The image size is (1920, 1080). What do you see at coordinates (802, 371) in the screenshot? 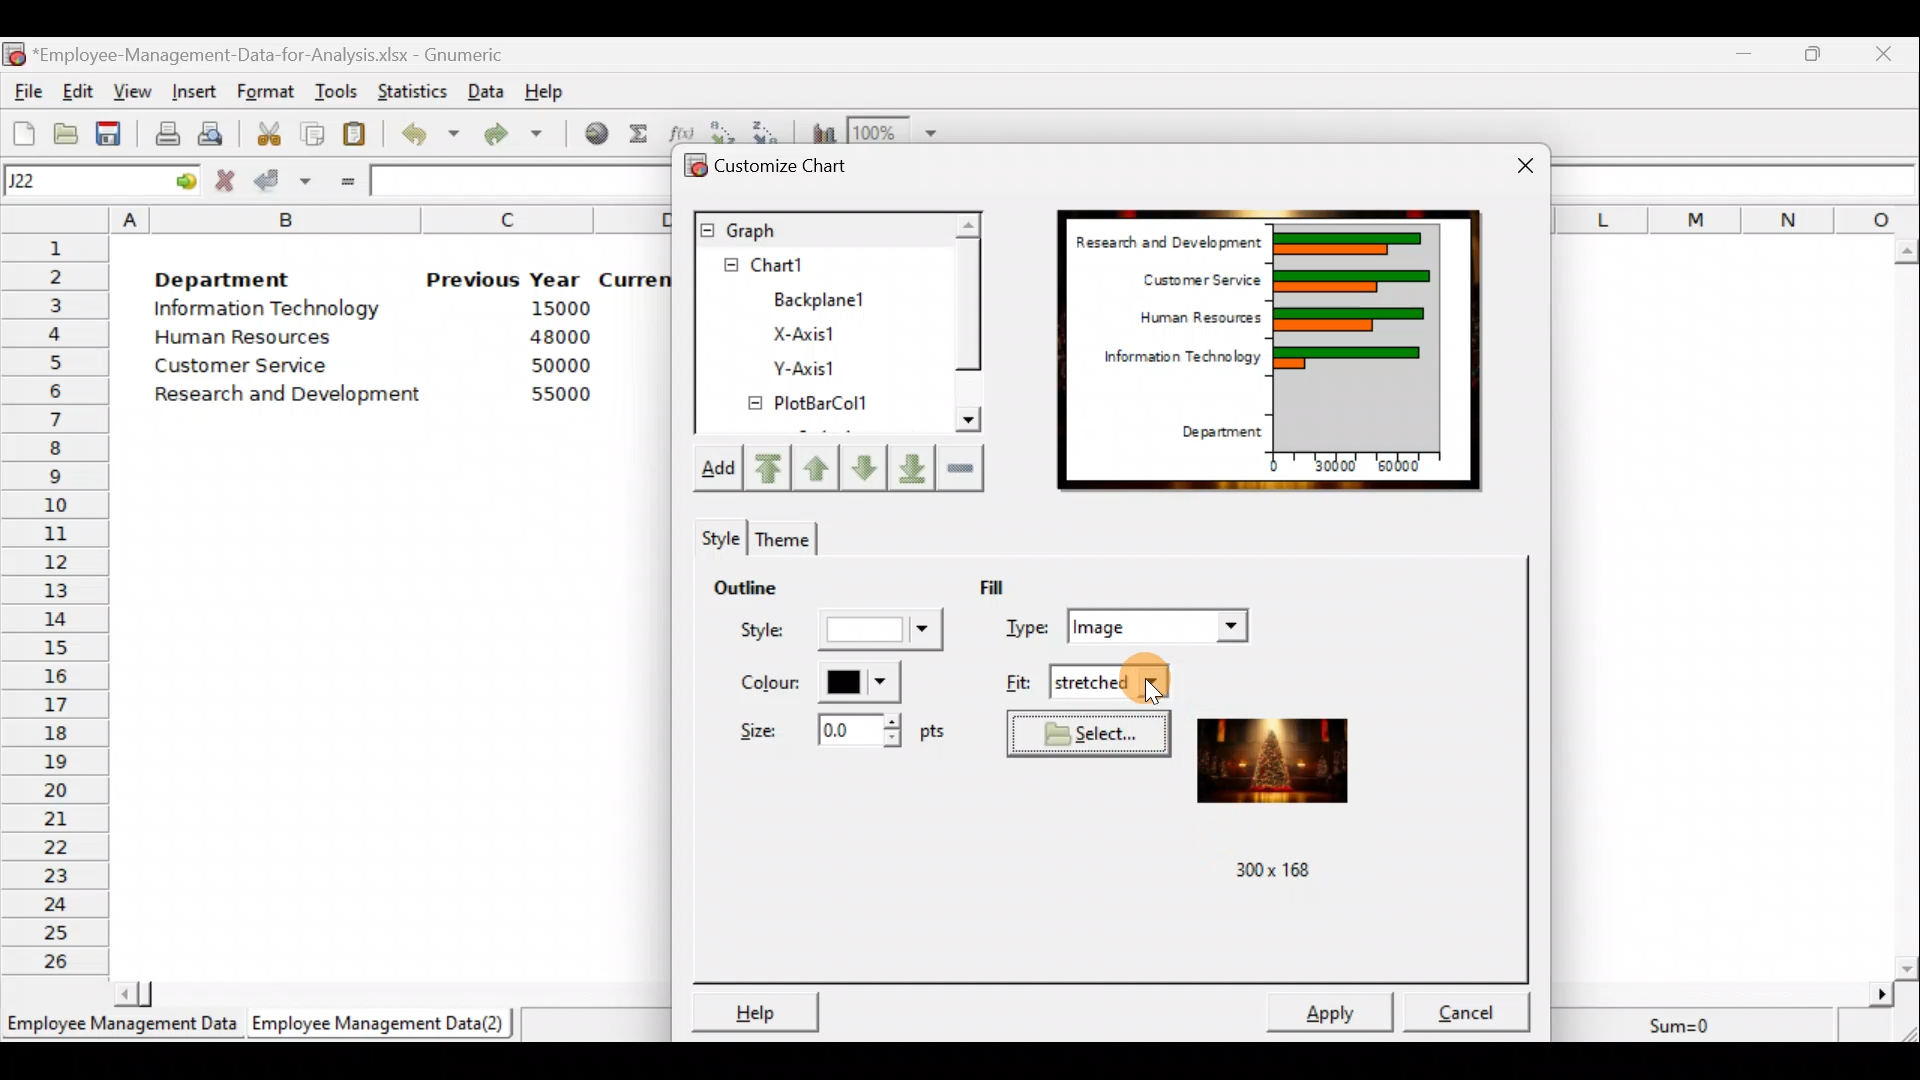
I see `Y-axis1` at bounding box center [802, 371].